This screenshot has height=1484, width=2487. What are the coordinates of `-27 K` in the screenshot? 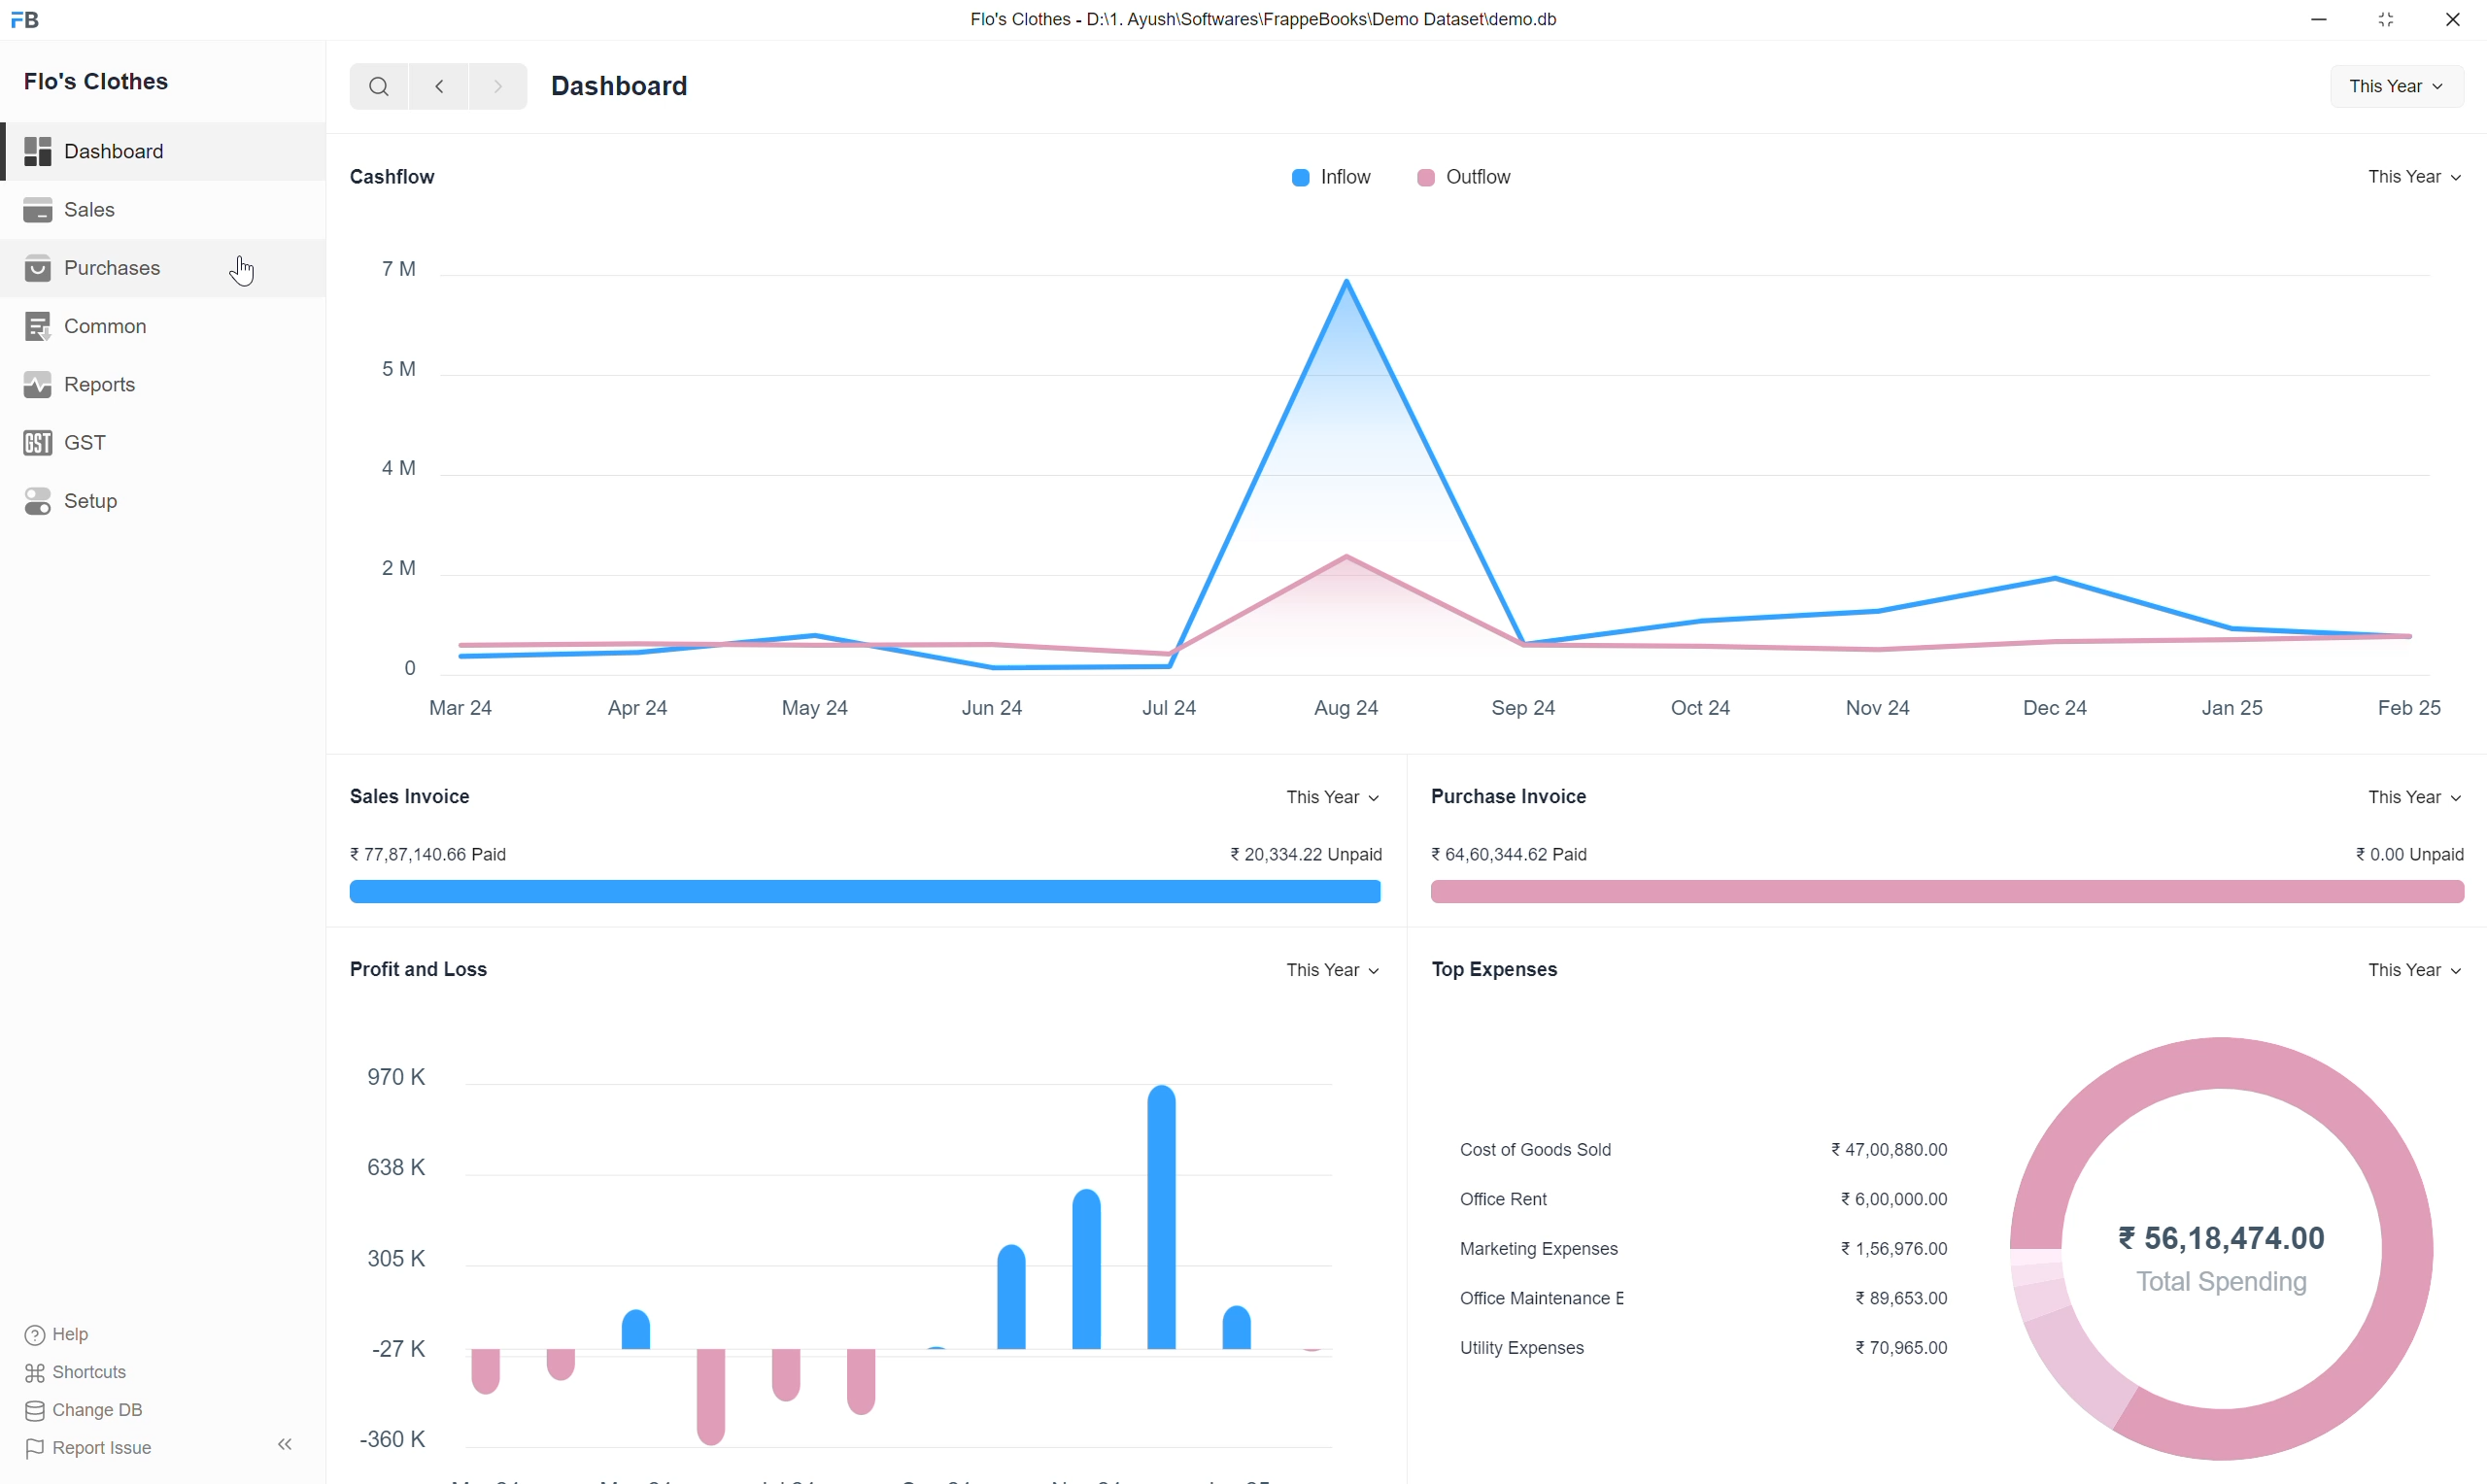 It's located at (394, 1348).